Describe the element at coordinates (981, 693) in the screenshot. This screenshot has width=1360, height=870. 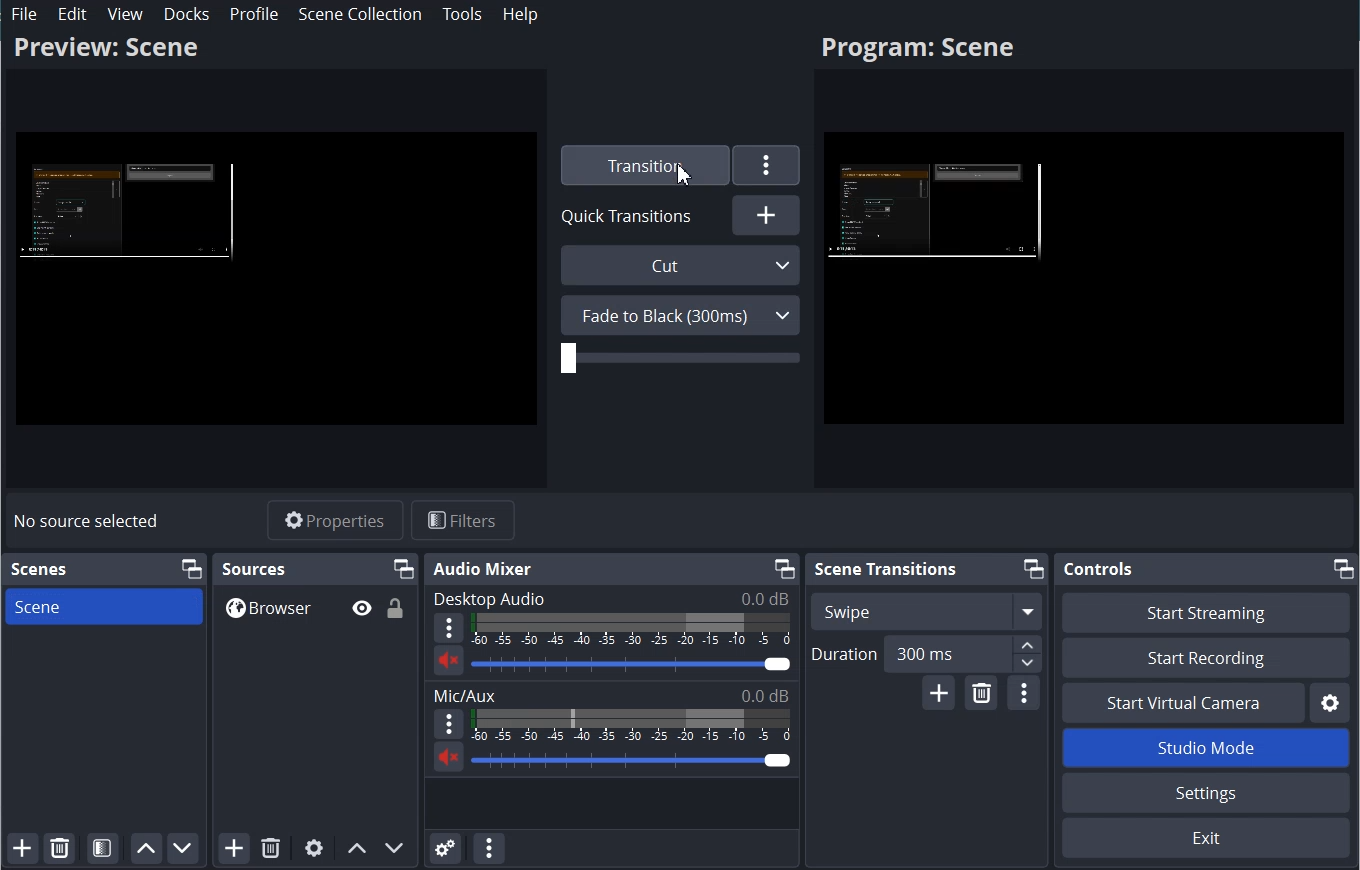
I see `Remove Configurable Transition` at that location.